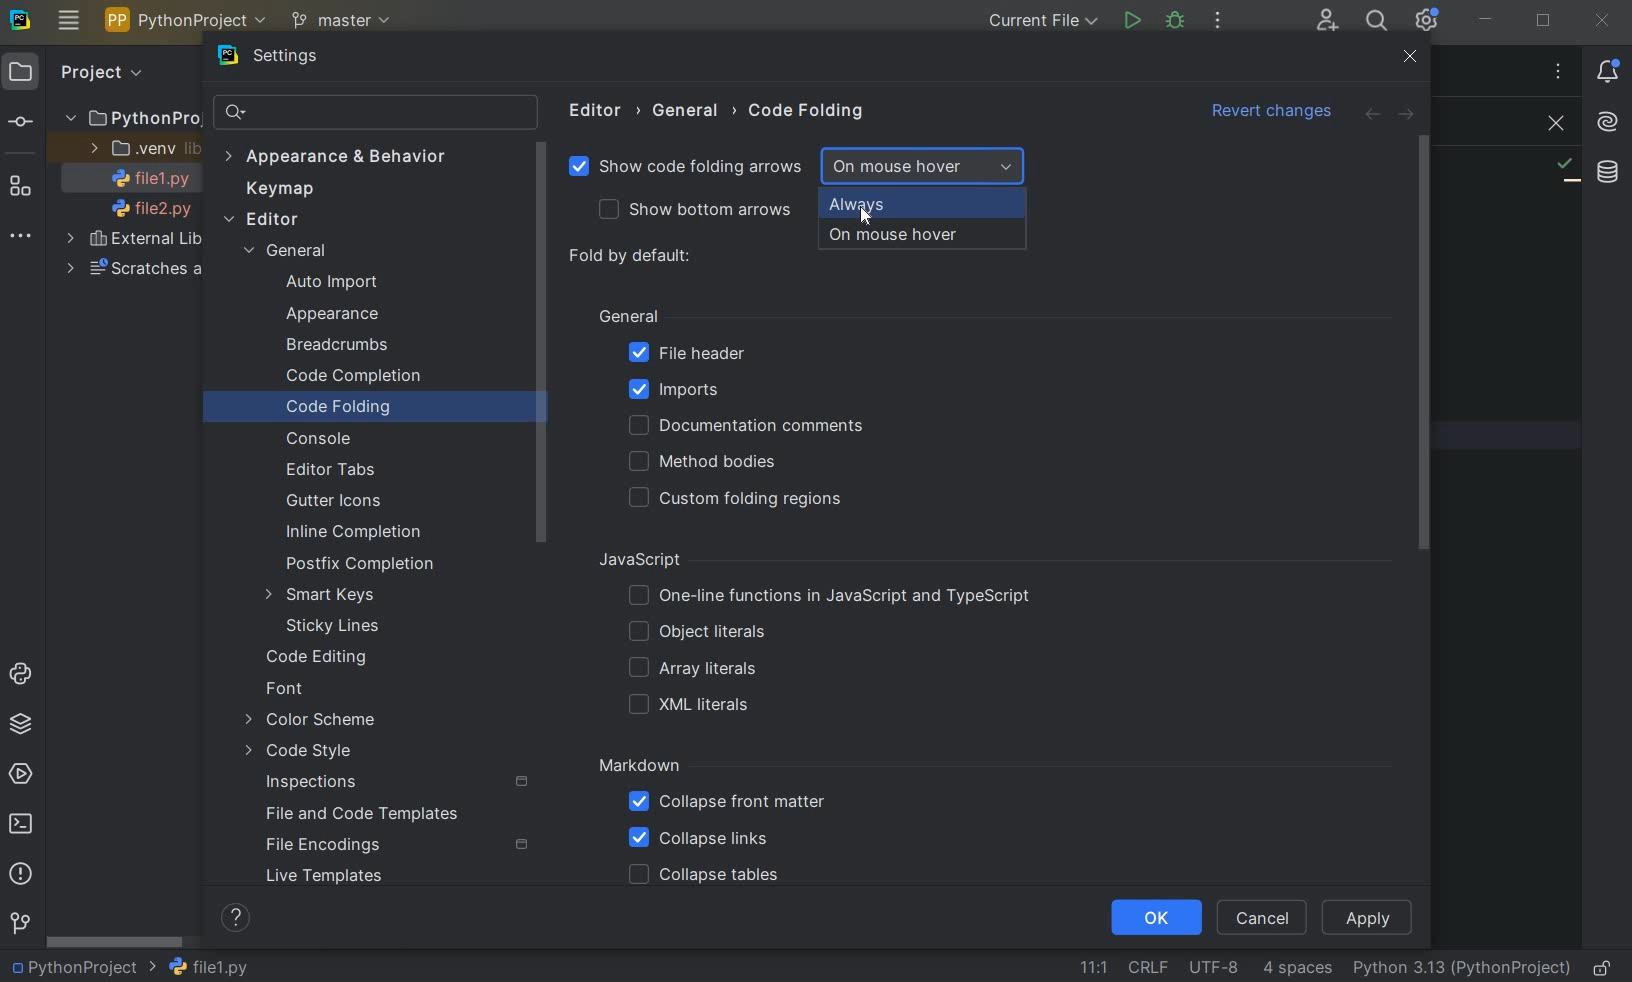 This screenshot has width=1632, height=982. Describe the element at coordinates (353, 377) in the screenshot. I see `CODE COMPLETION` at that location.